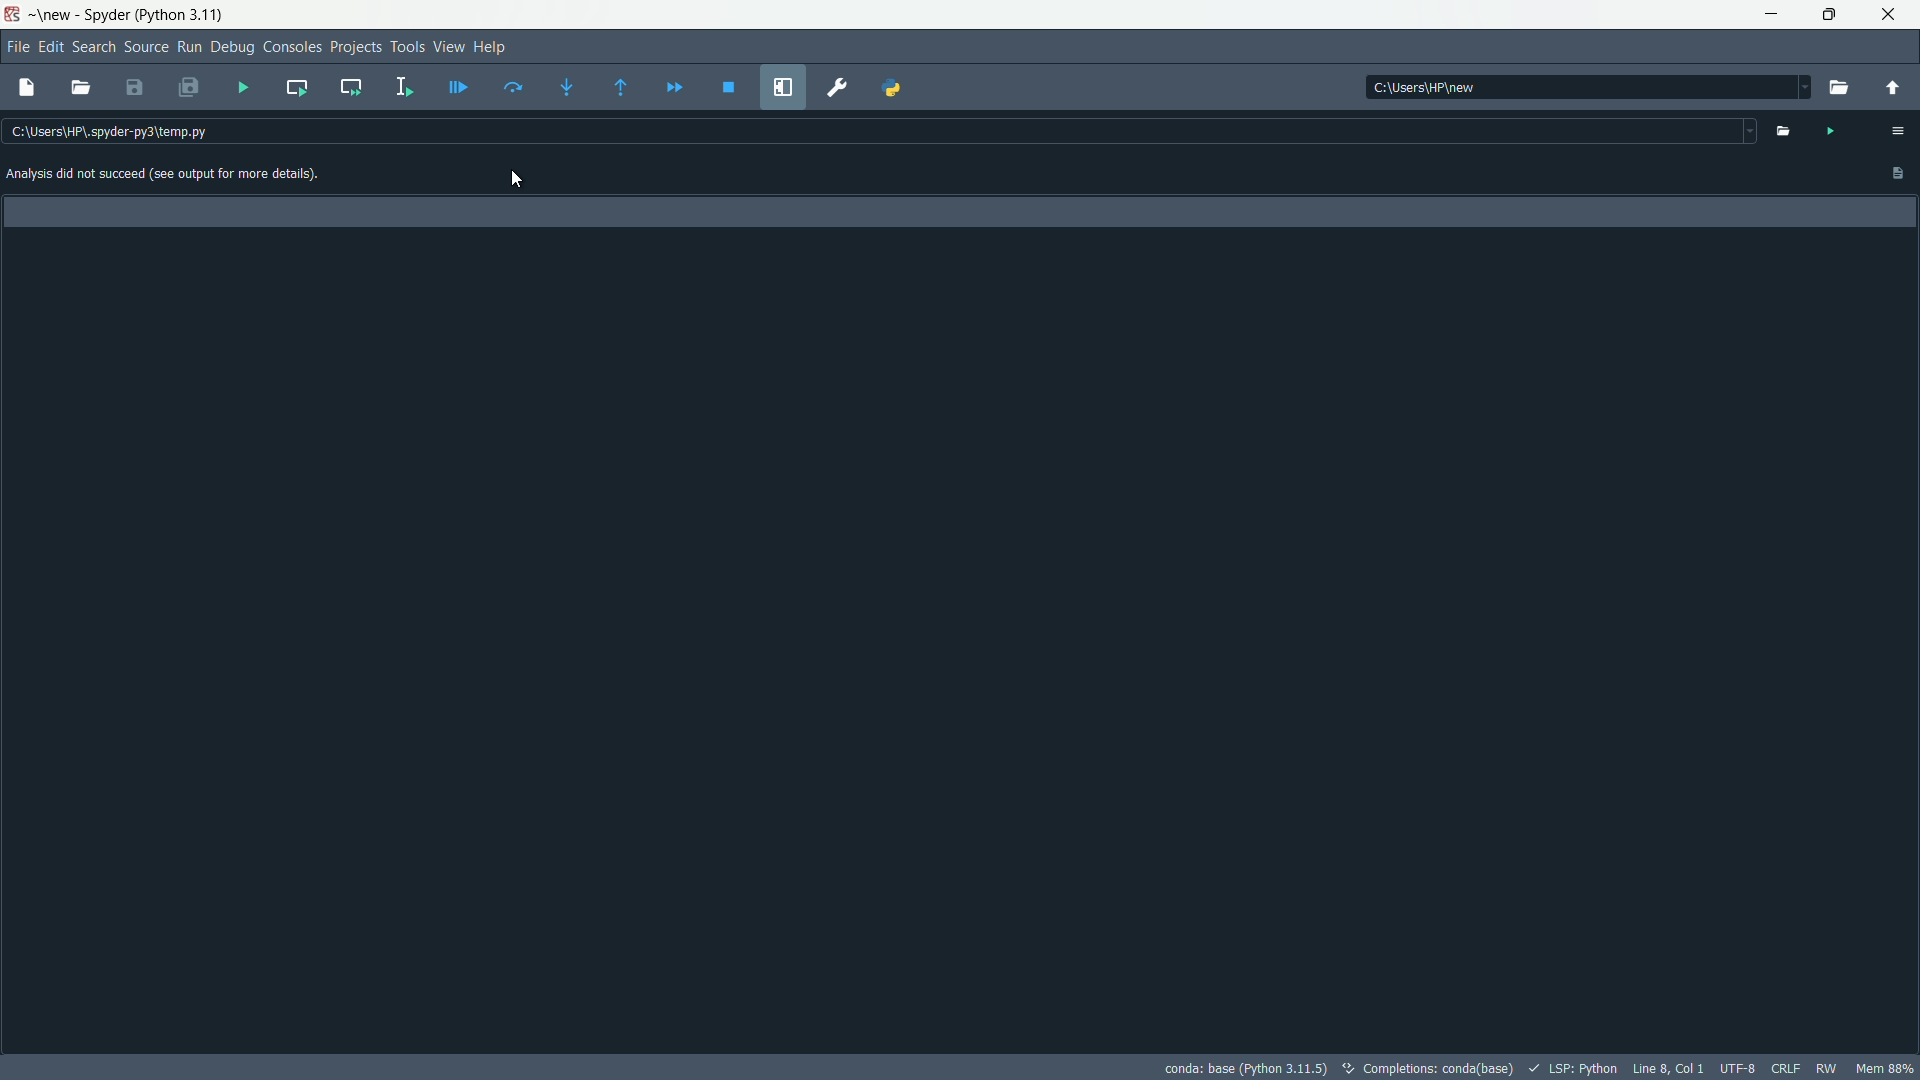 Image resolution: width=1920 pixels, height=1080 pixels. What do you see at coordinates (106, 130) in the screenshot?
I see `c:\users\hp\.spyder-py3\temp.py` at bounding box center [106, 130].